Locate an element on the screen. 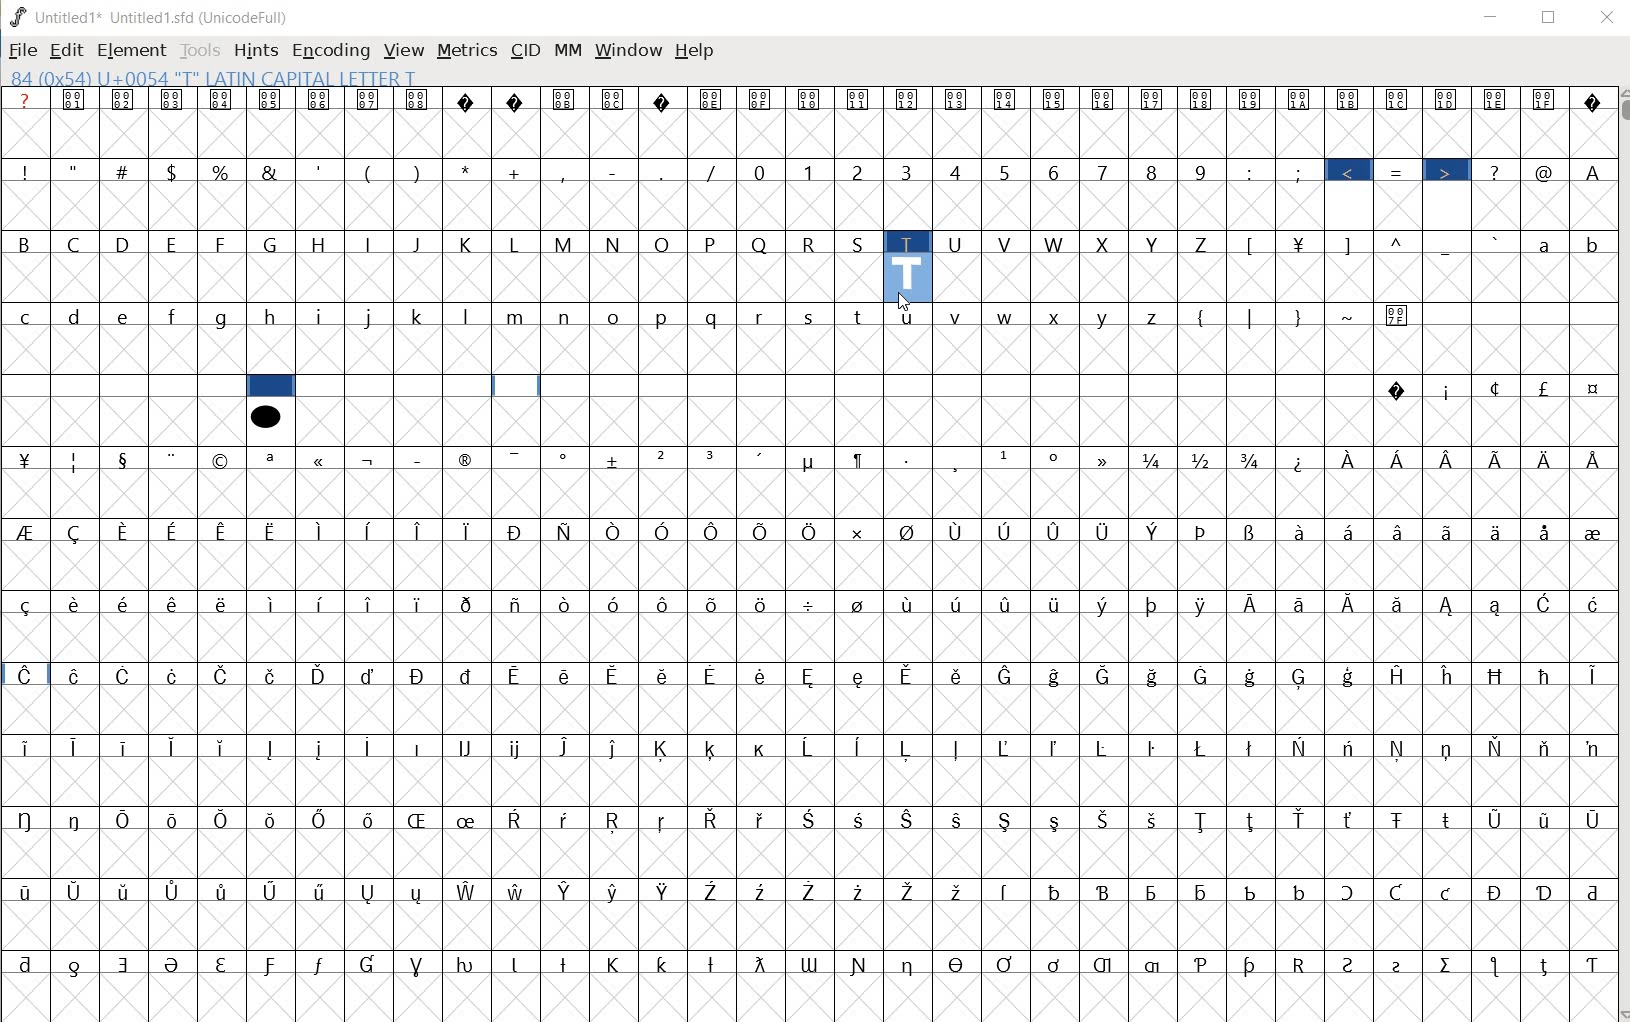 Image resolution: width=1630 pixels, height=1022 pixels. Symbol is located at coordinates (1251, 532).